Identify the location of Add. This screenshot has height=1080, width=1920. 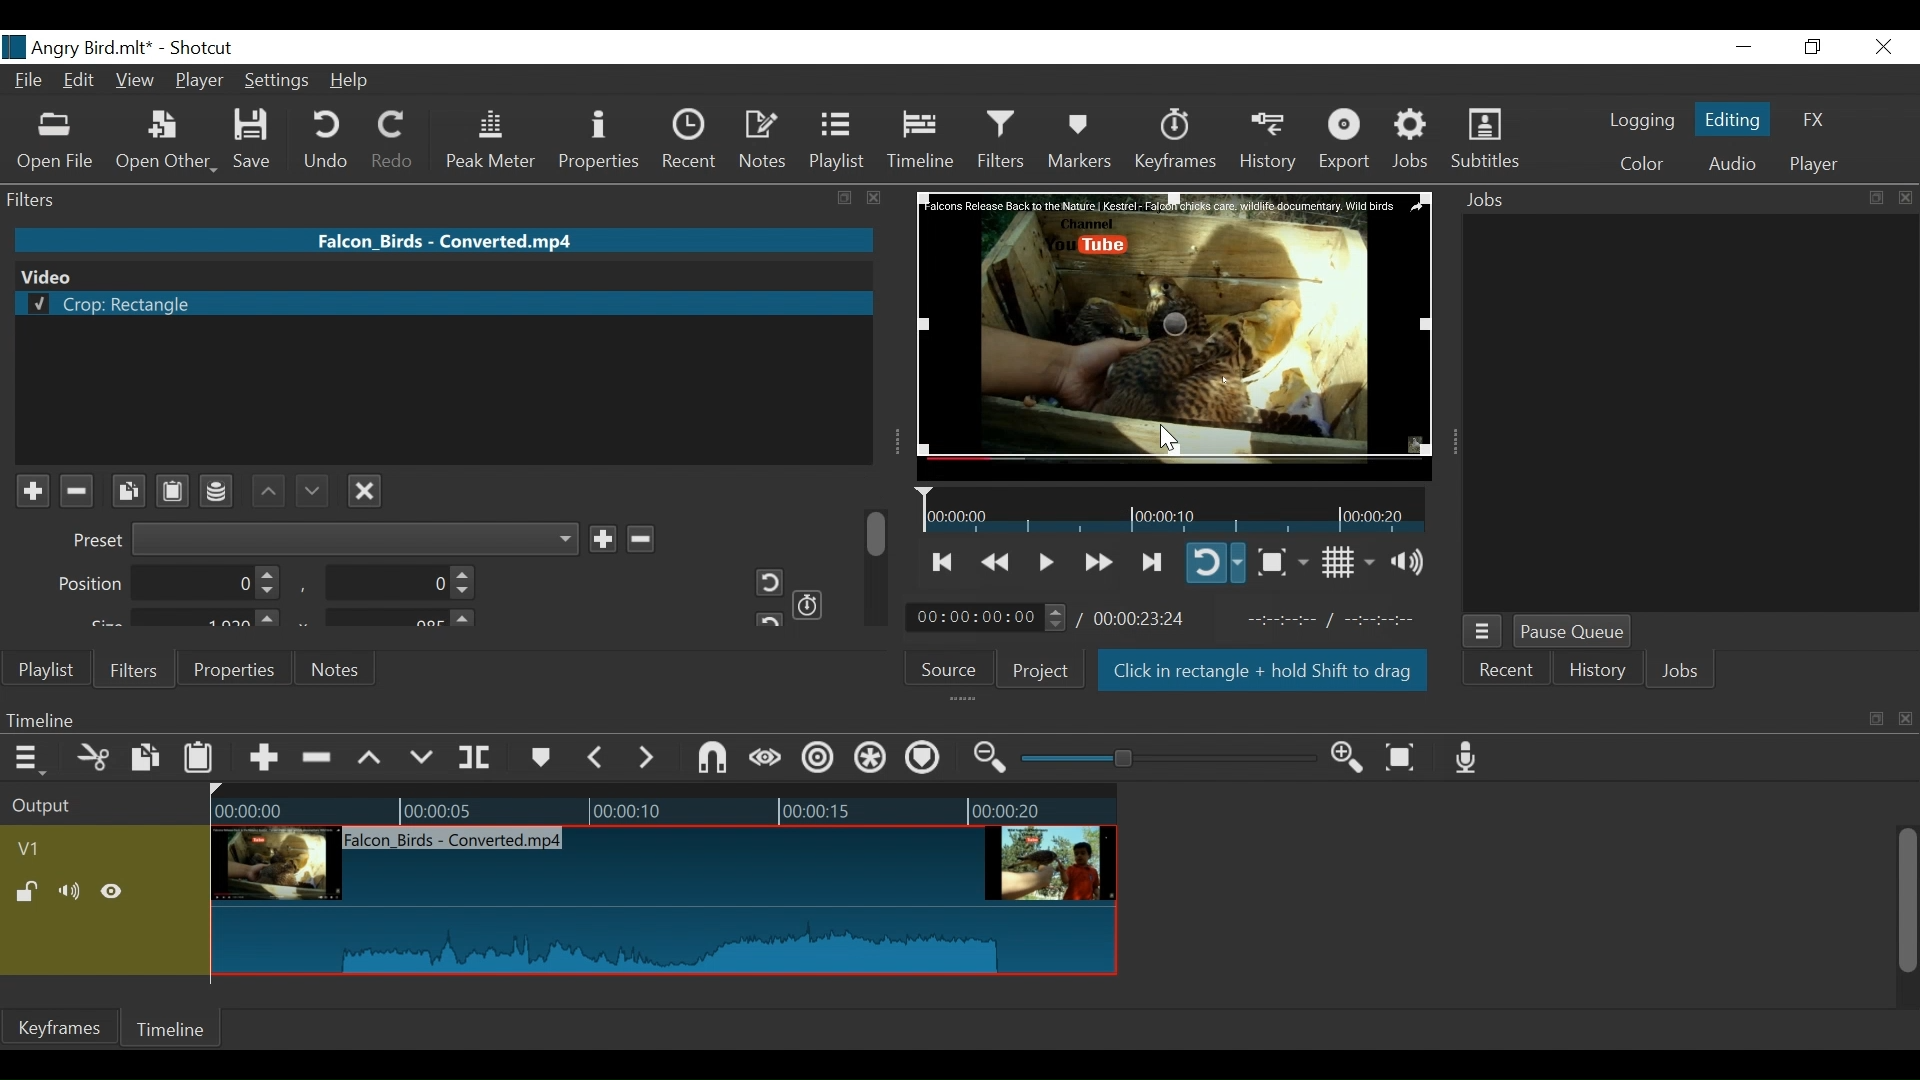
(602, 538).